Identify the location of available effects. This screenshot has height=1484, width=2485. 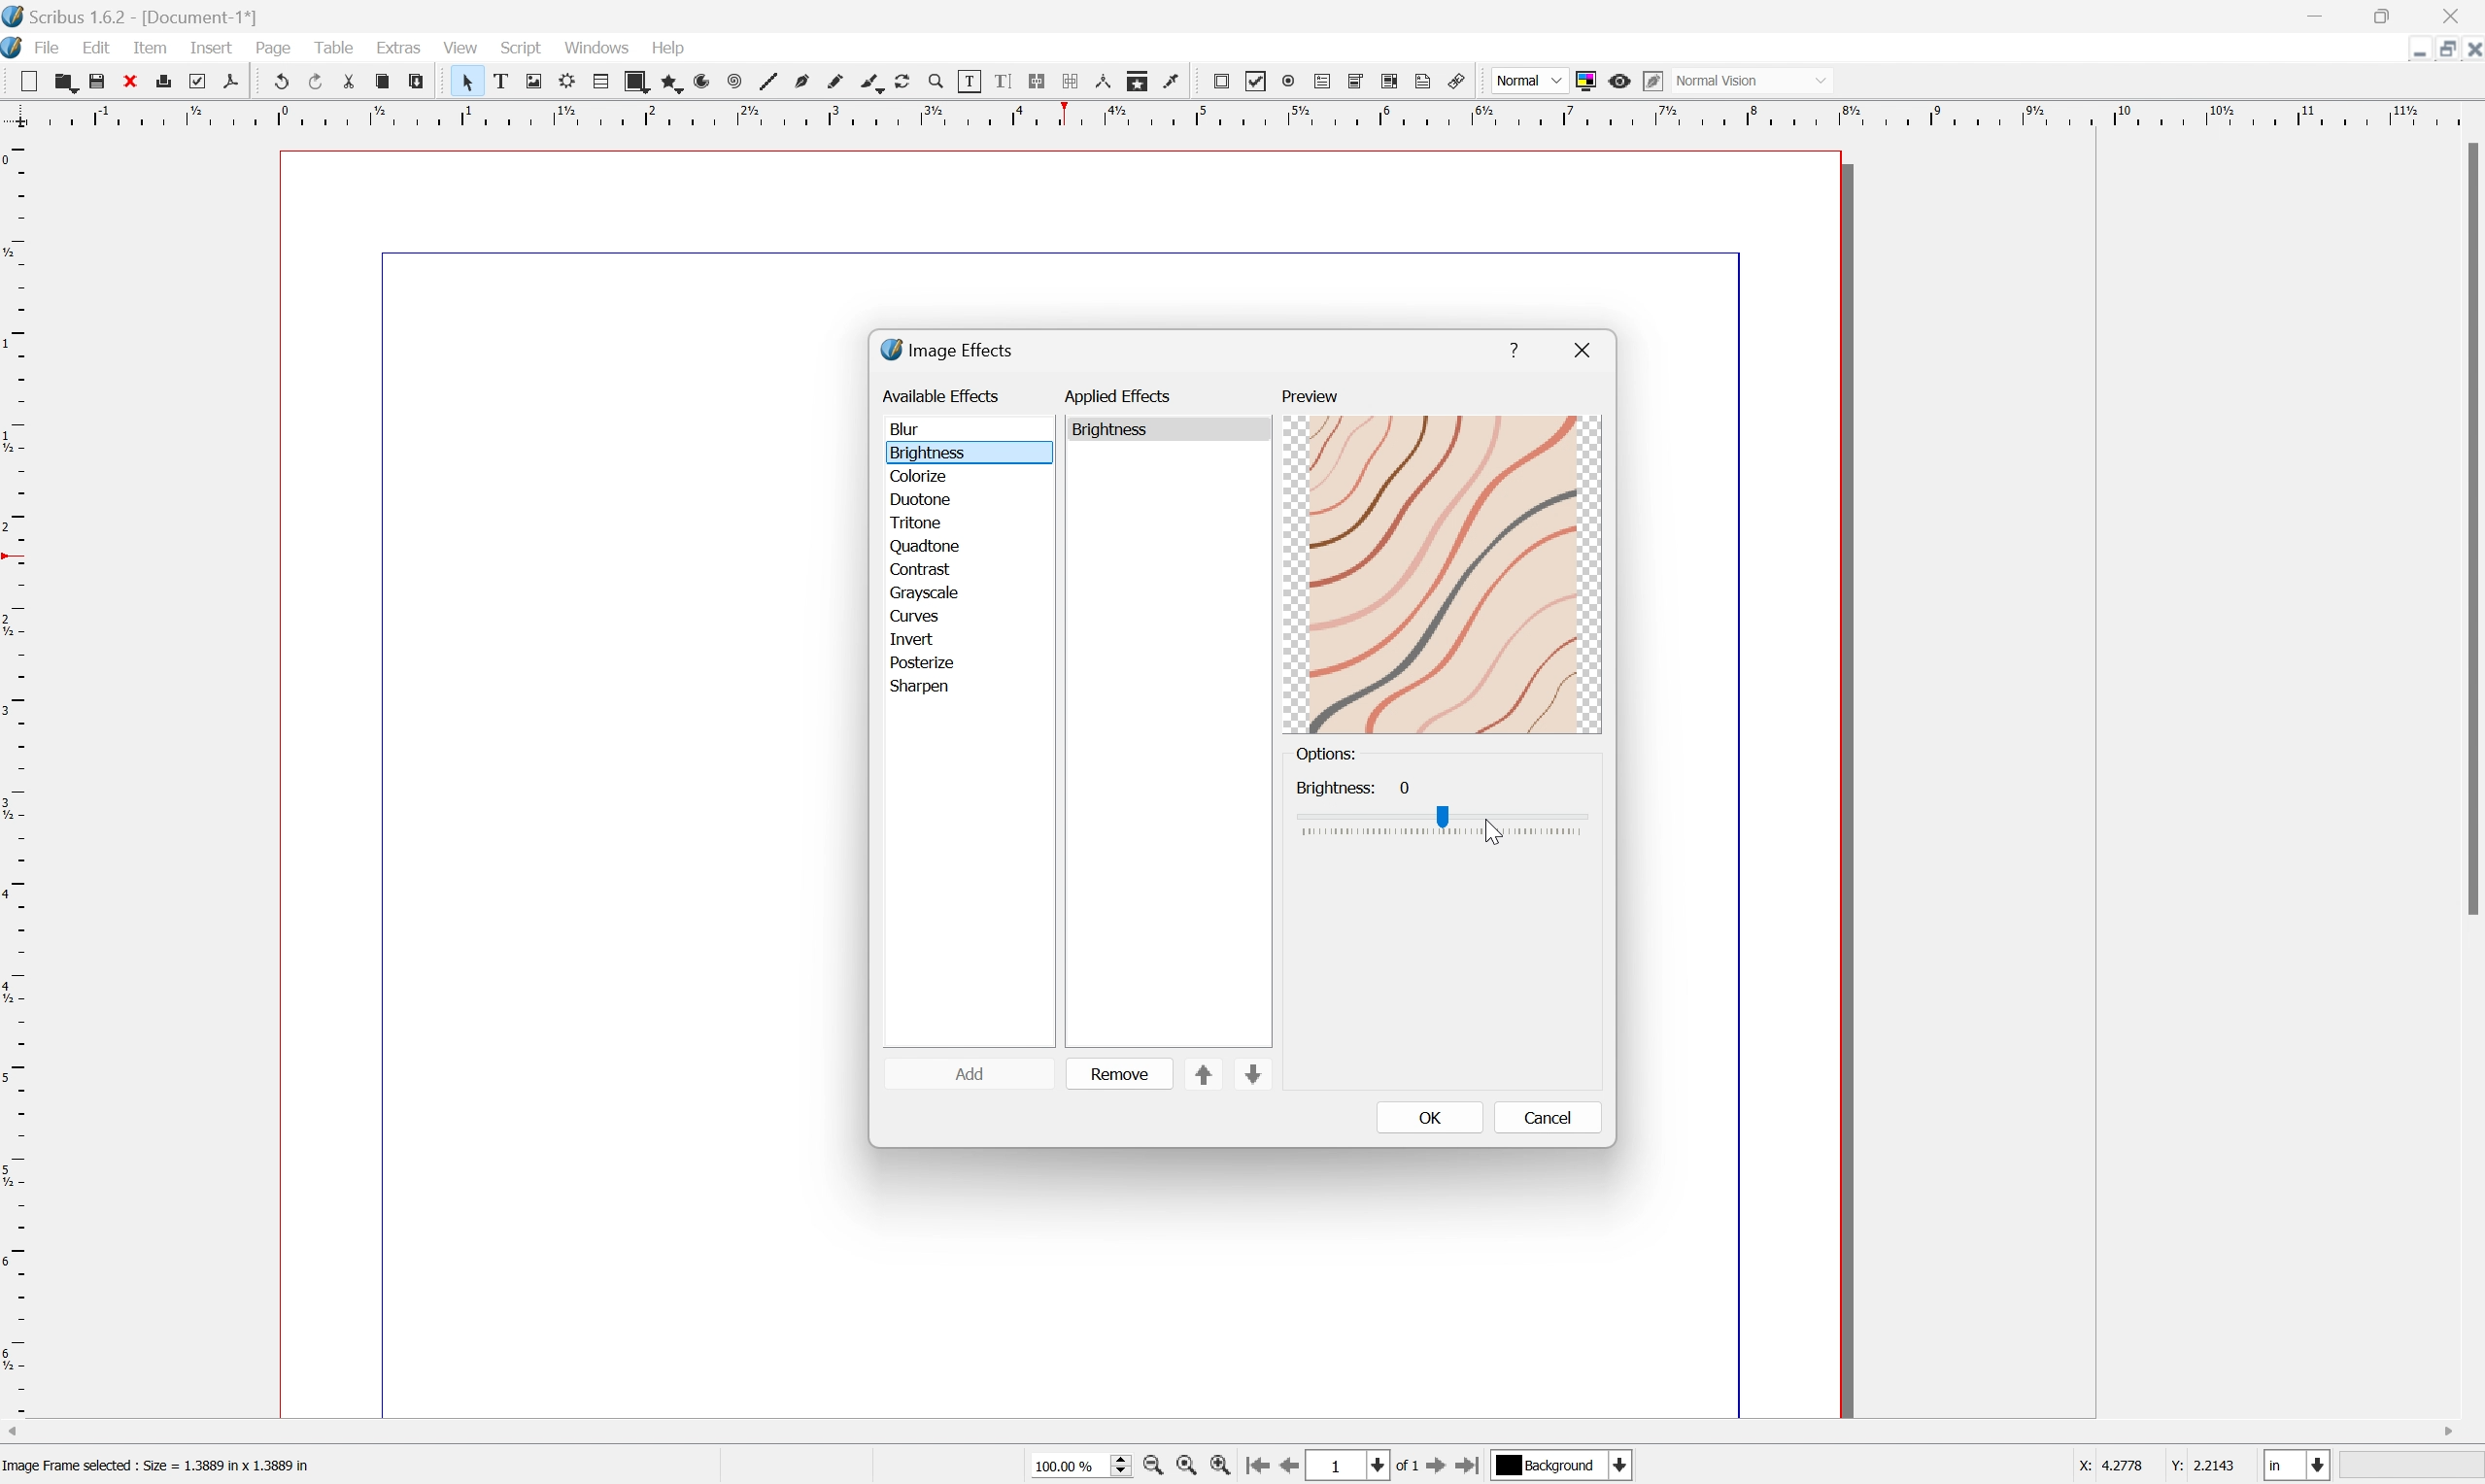
(943, 395).